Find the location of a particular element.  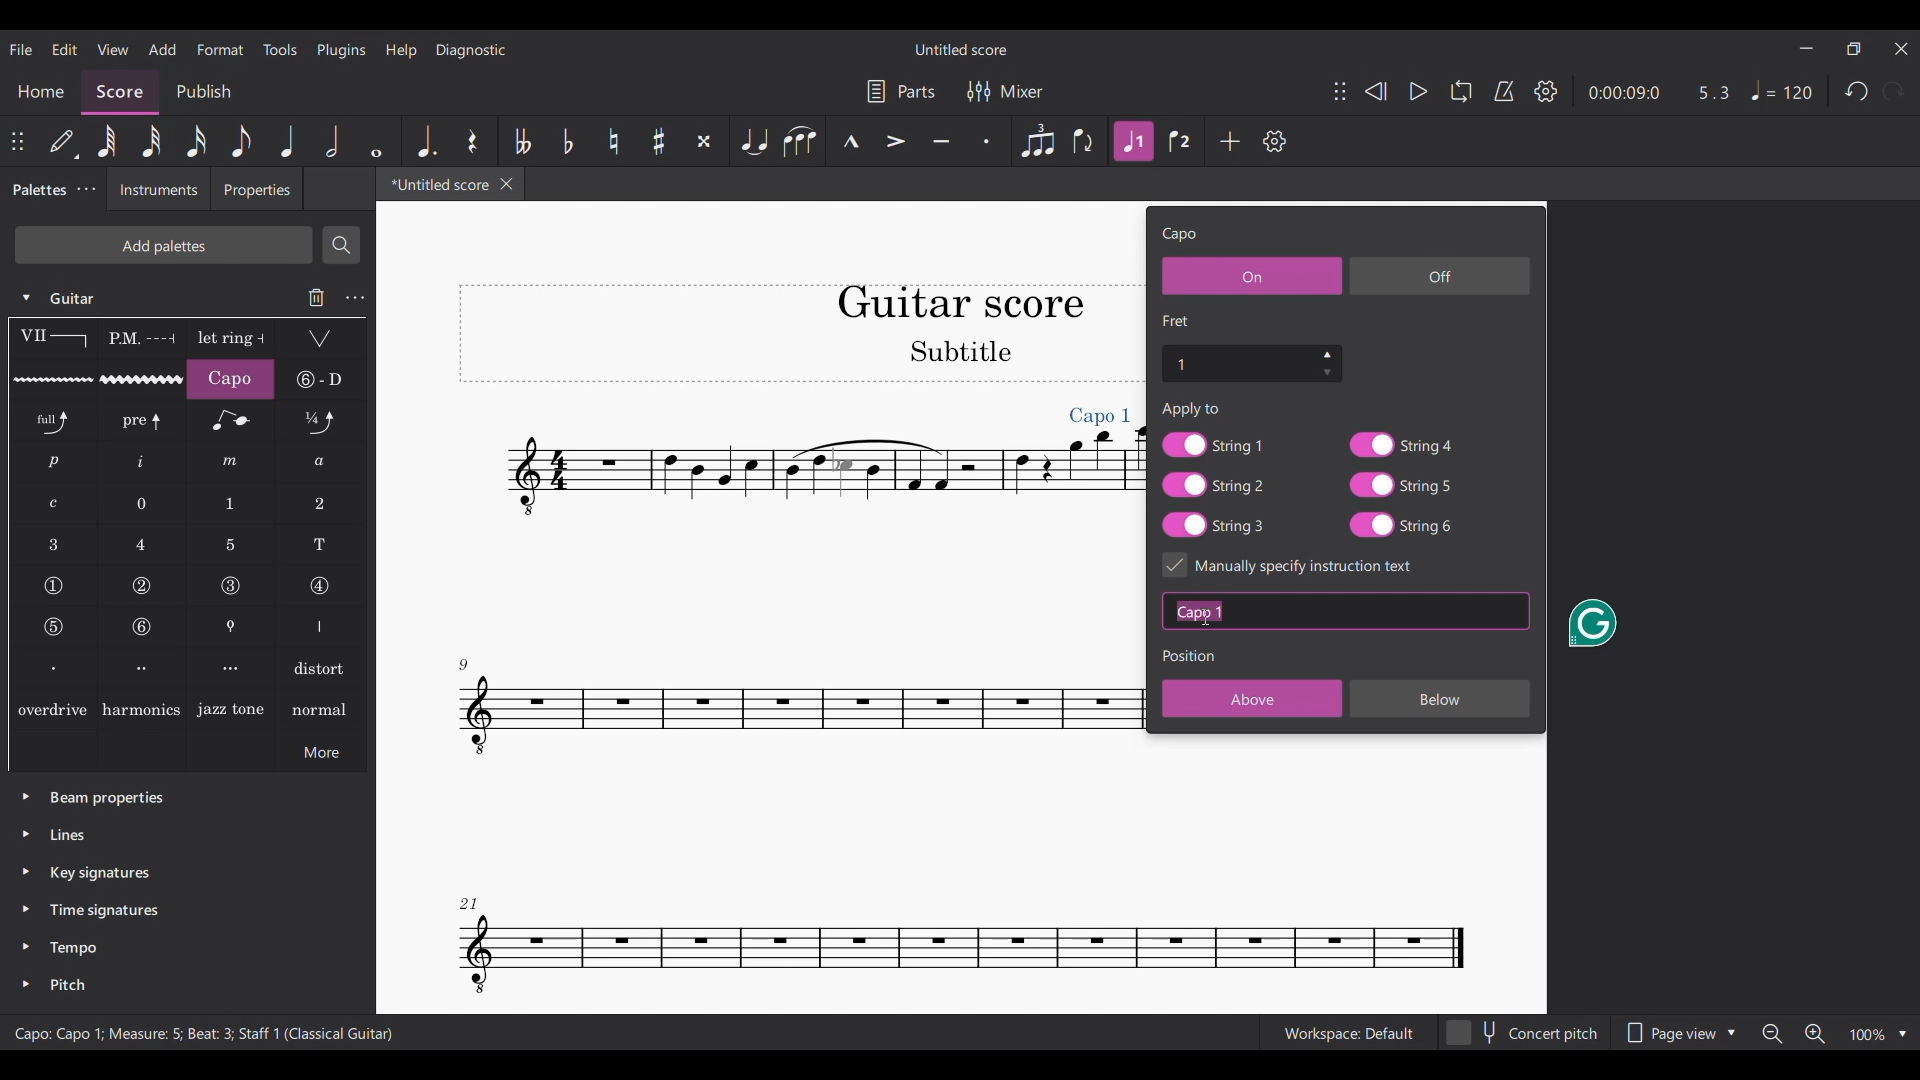

String tunings is located at coordinates (321, 379).